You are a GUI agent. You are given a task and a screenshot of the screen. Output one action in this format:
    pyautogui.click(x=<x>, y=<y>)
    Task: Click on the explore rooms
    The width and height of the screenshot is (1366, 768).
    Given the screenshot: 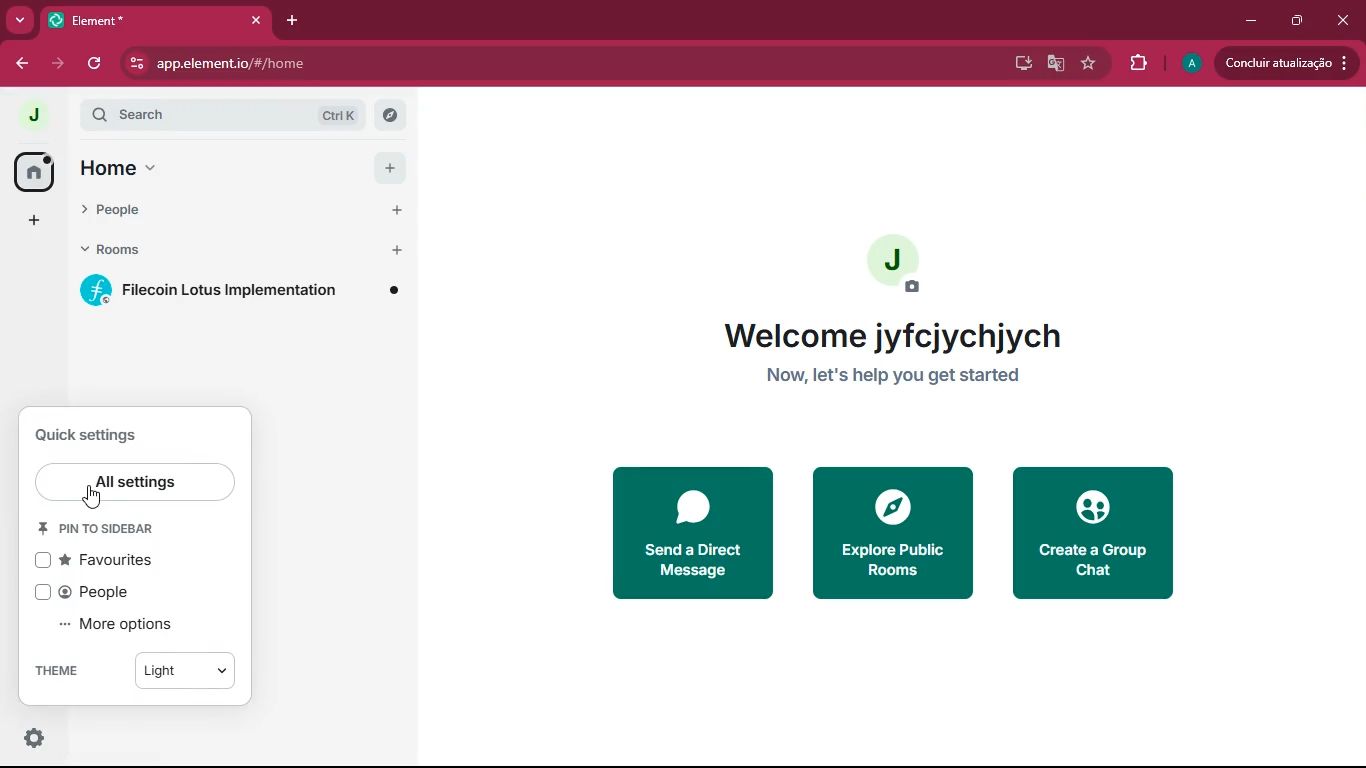 What is the action you would take?
    pyautogui.click(x=390, y=114)
    